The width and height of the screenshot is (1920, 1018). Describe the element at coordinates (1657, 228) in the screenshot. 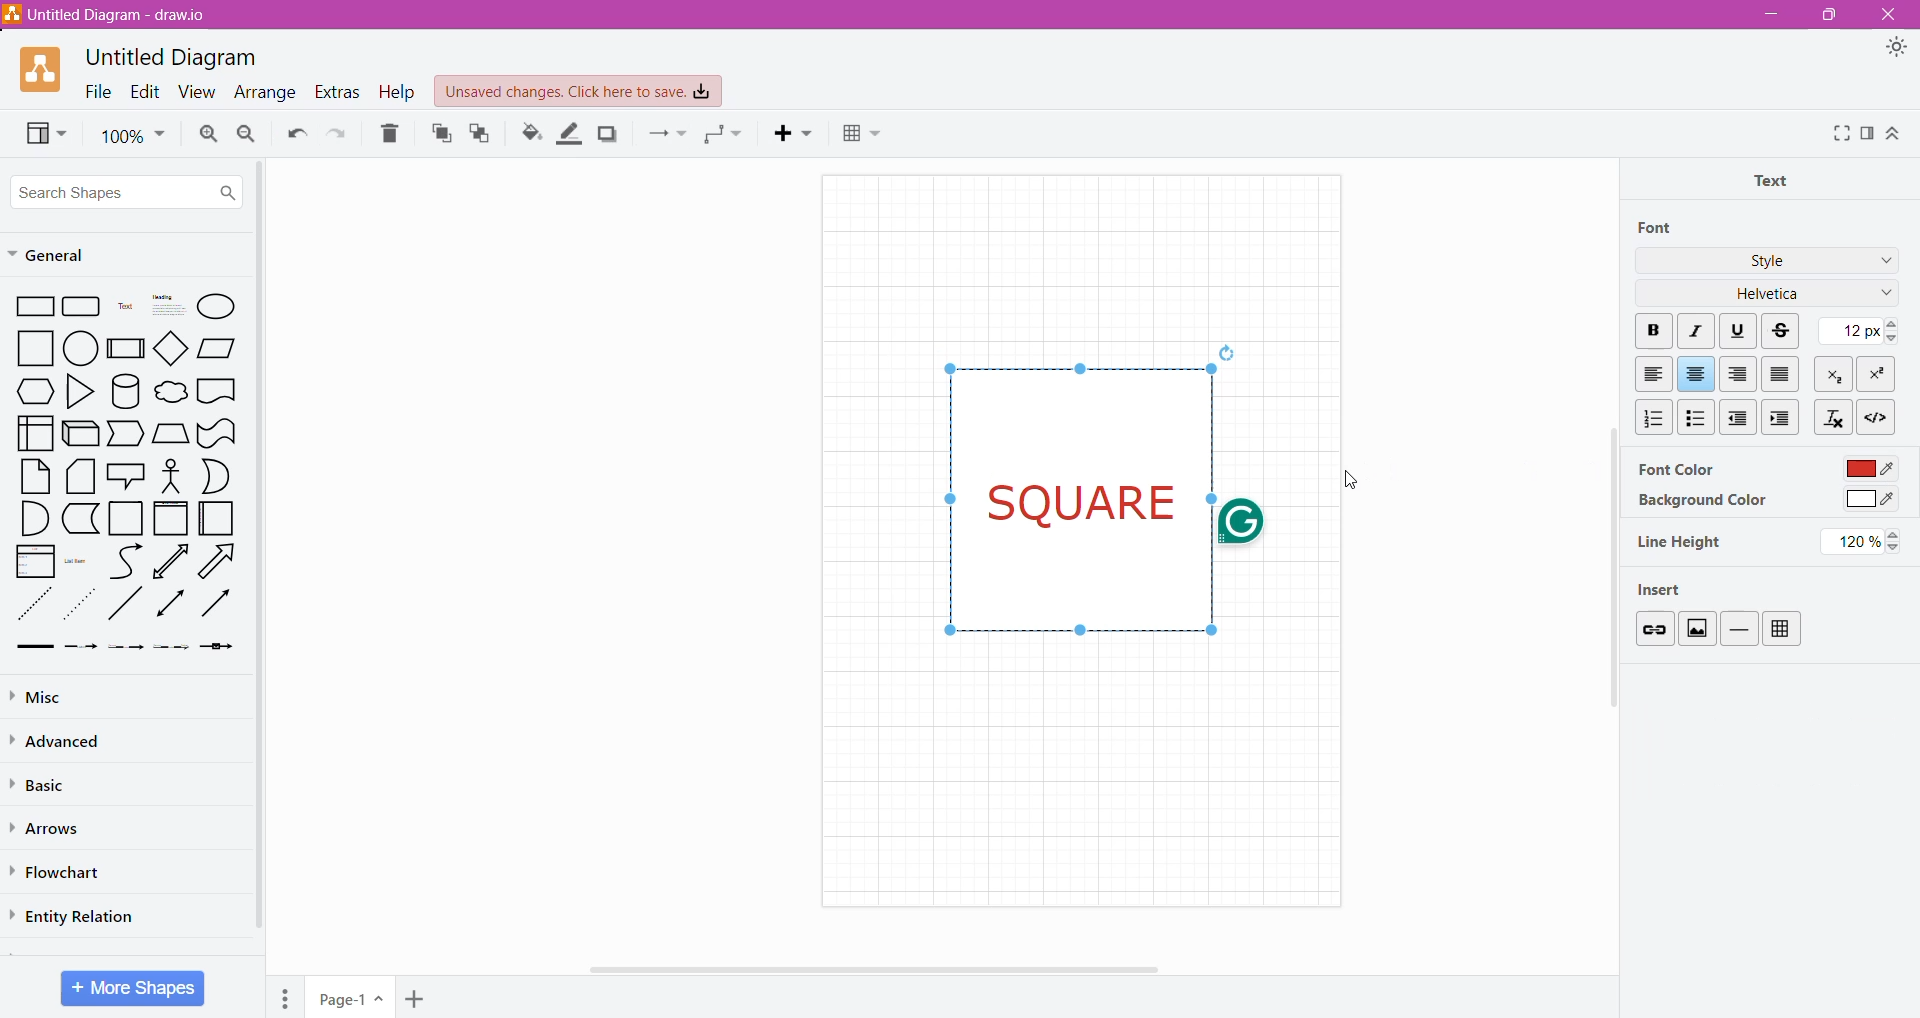

I see `Font` at that location.